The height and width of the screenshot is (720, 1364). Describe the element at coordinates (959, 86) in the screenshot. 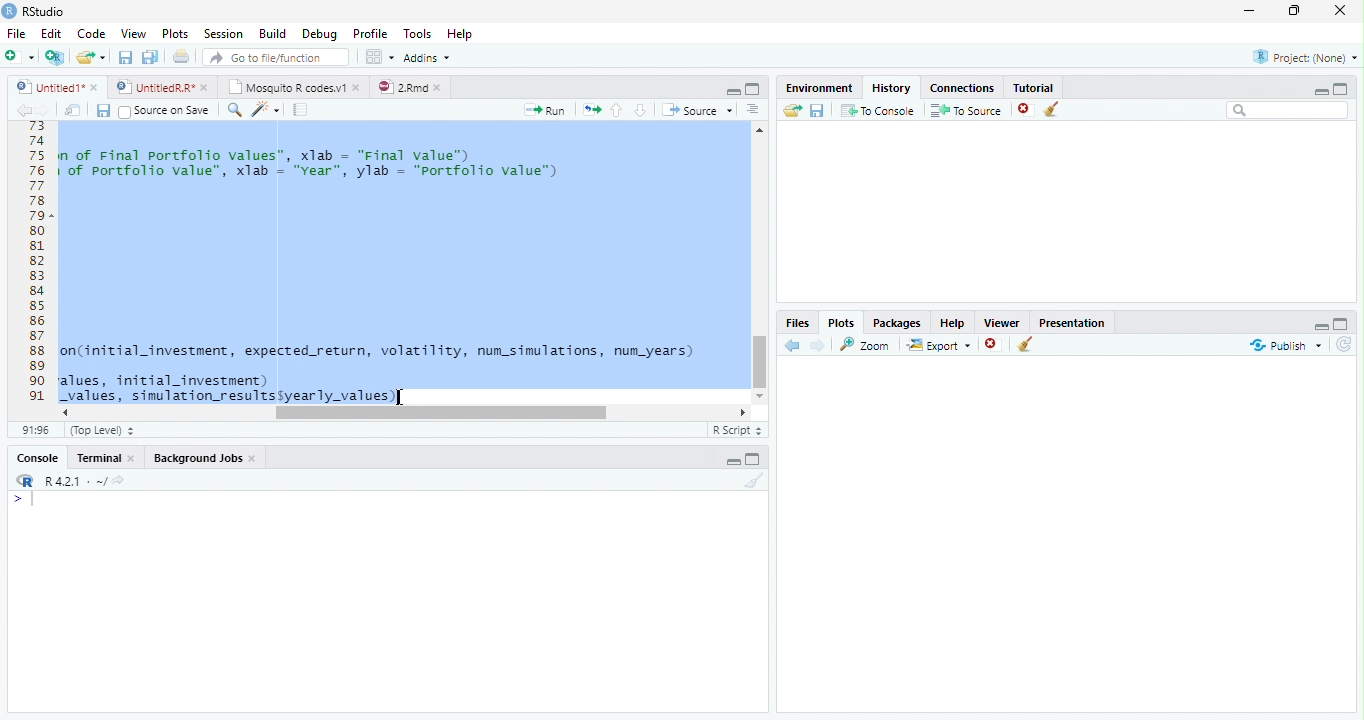

I see `‘Connections` at that location.